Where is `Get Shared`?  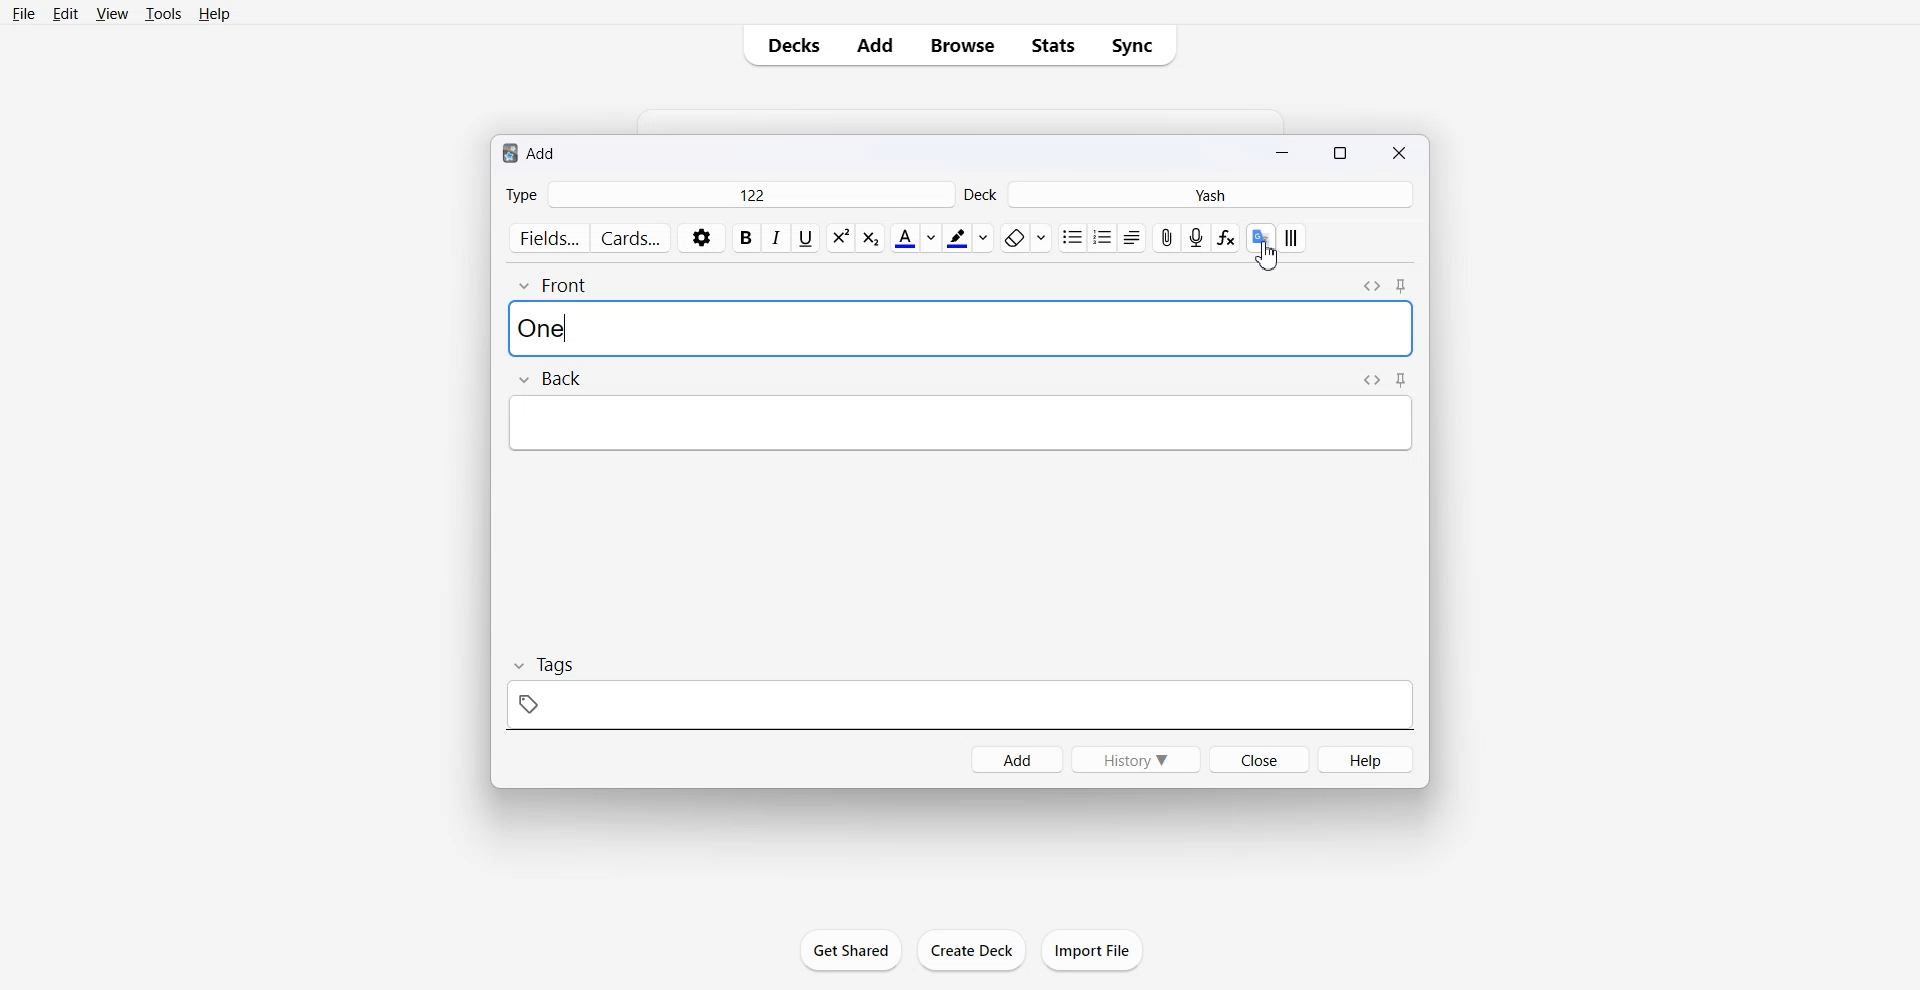 Get Shared is located at coordinates (852, 950).